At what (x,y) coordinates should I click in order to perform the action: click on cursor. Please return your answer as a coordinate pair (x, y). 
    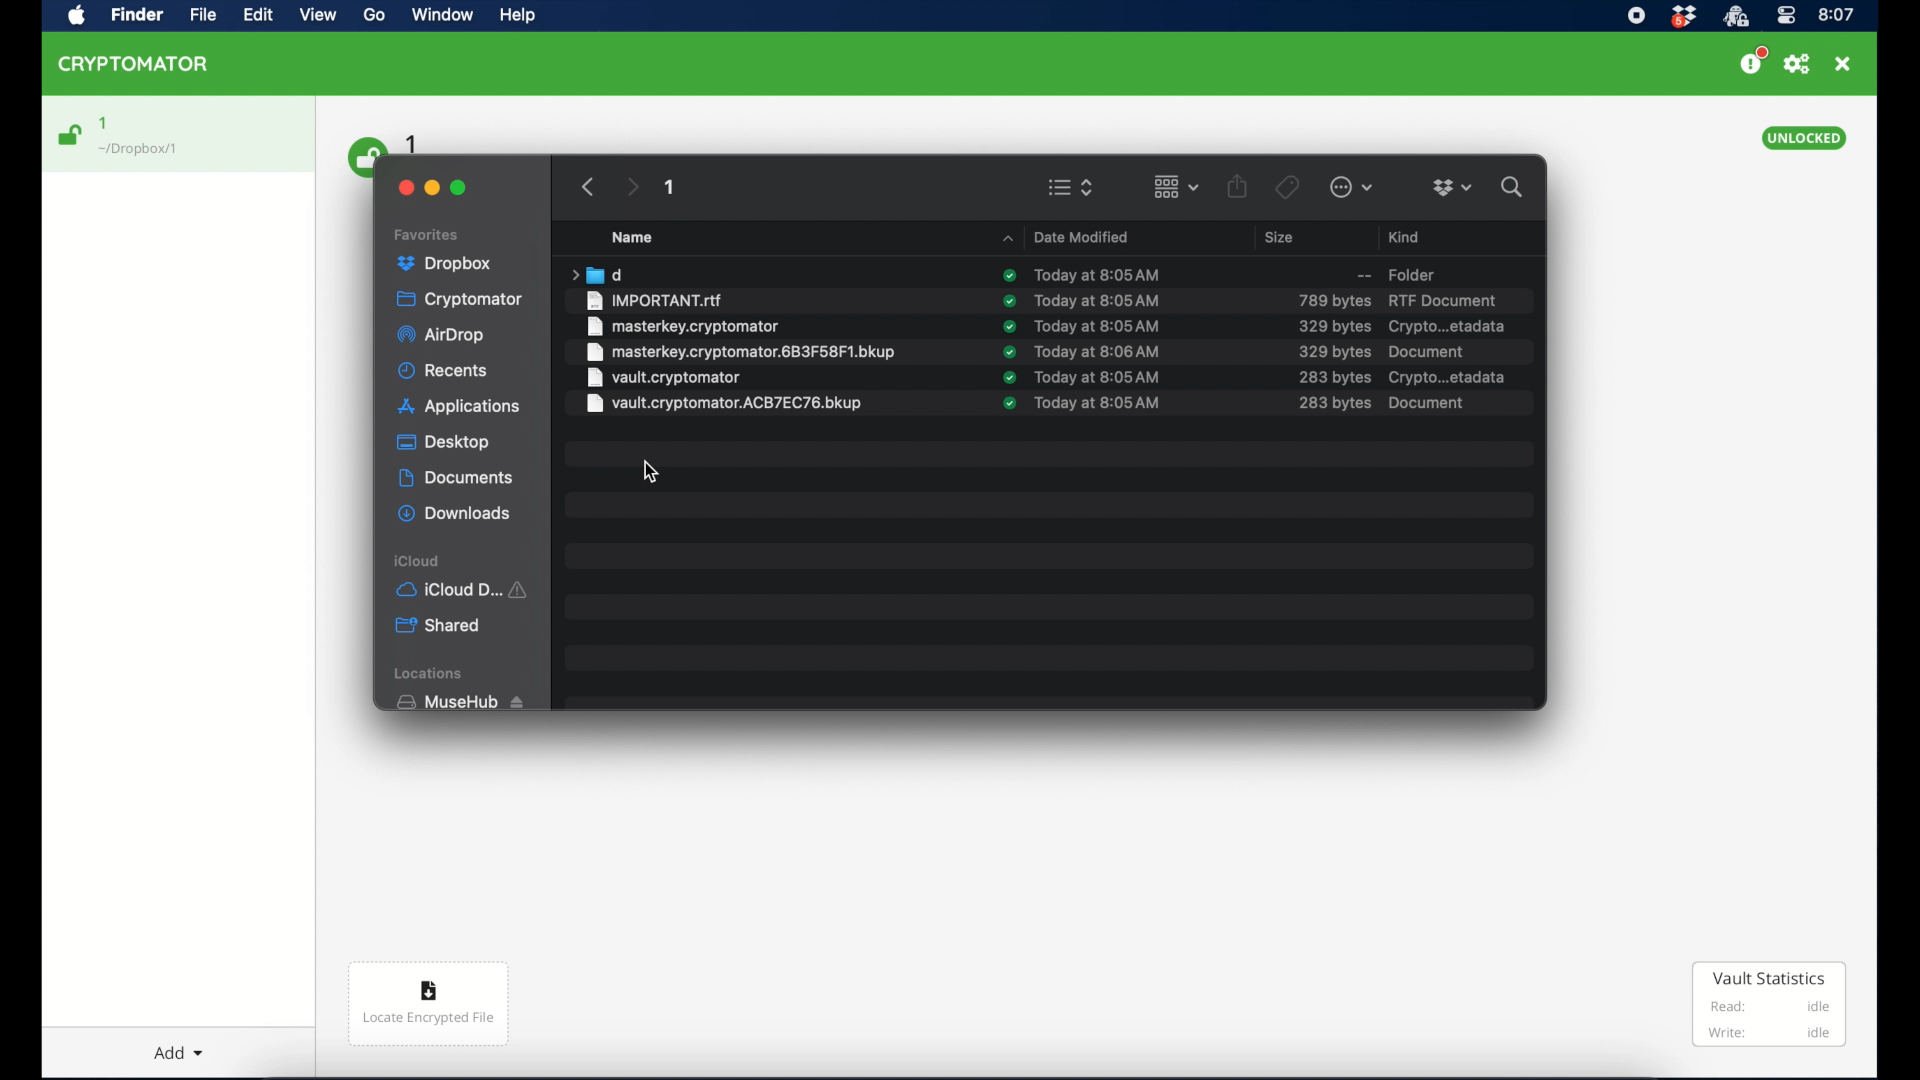
    Looking at the image, I should click on (654, 472).